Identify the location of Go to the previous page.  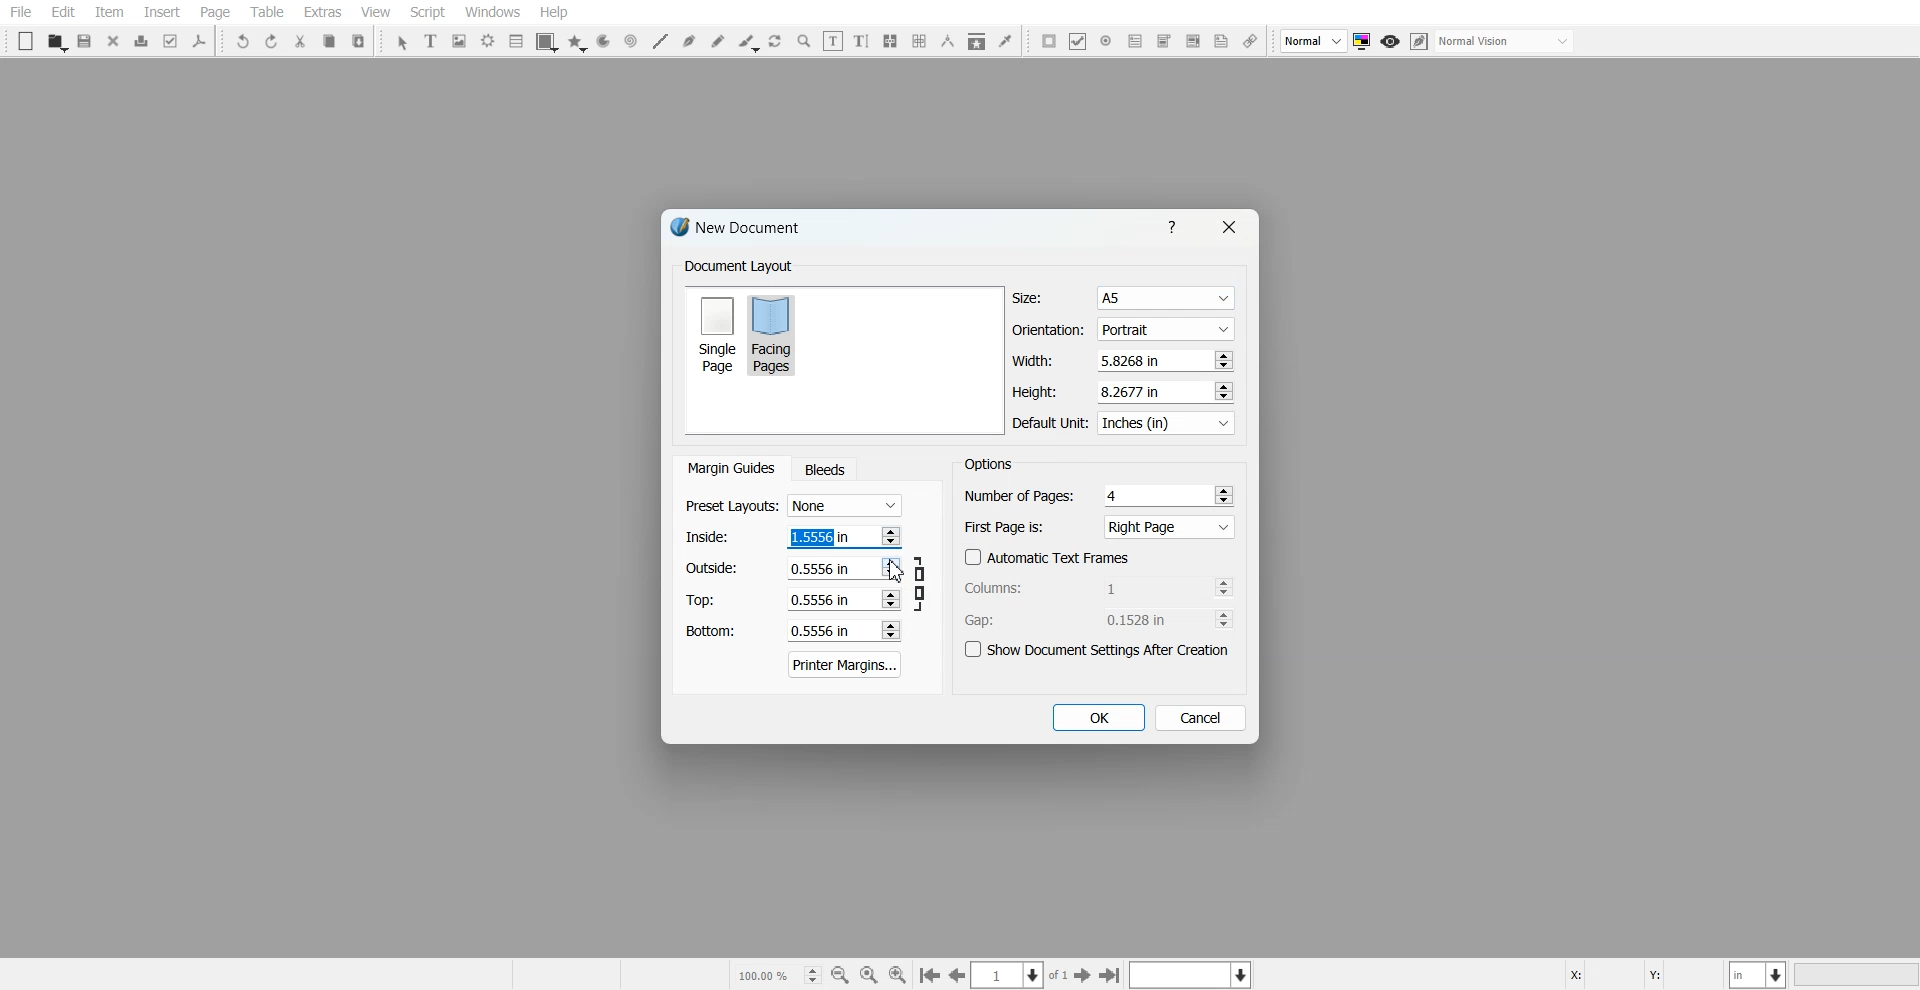
(957, 975).